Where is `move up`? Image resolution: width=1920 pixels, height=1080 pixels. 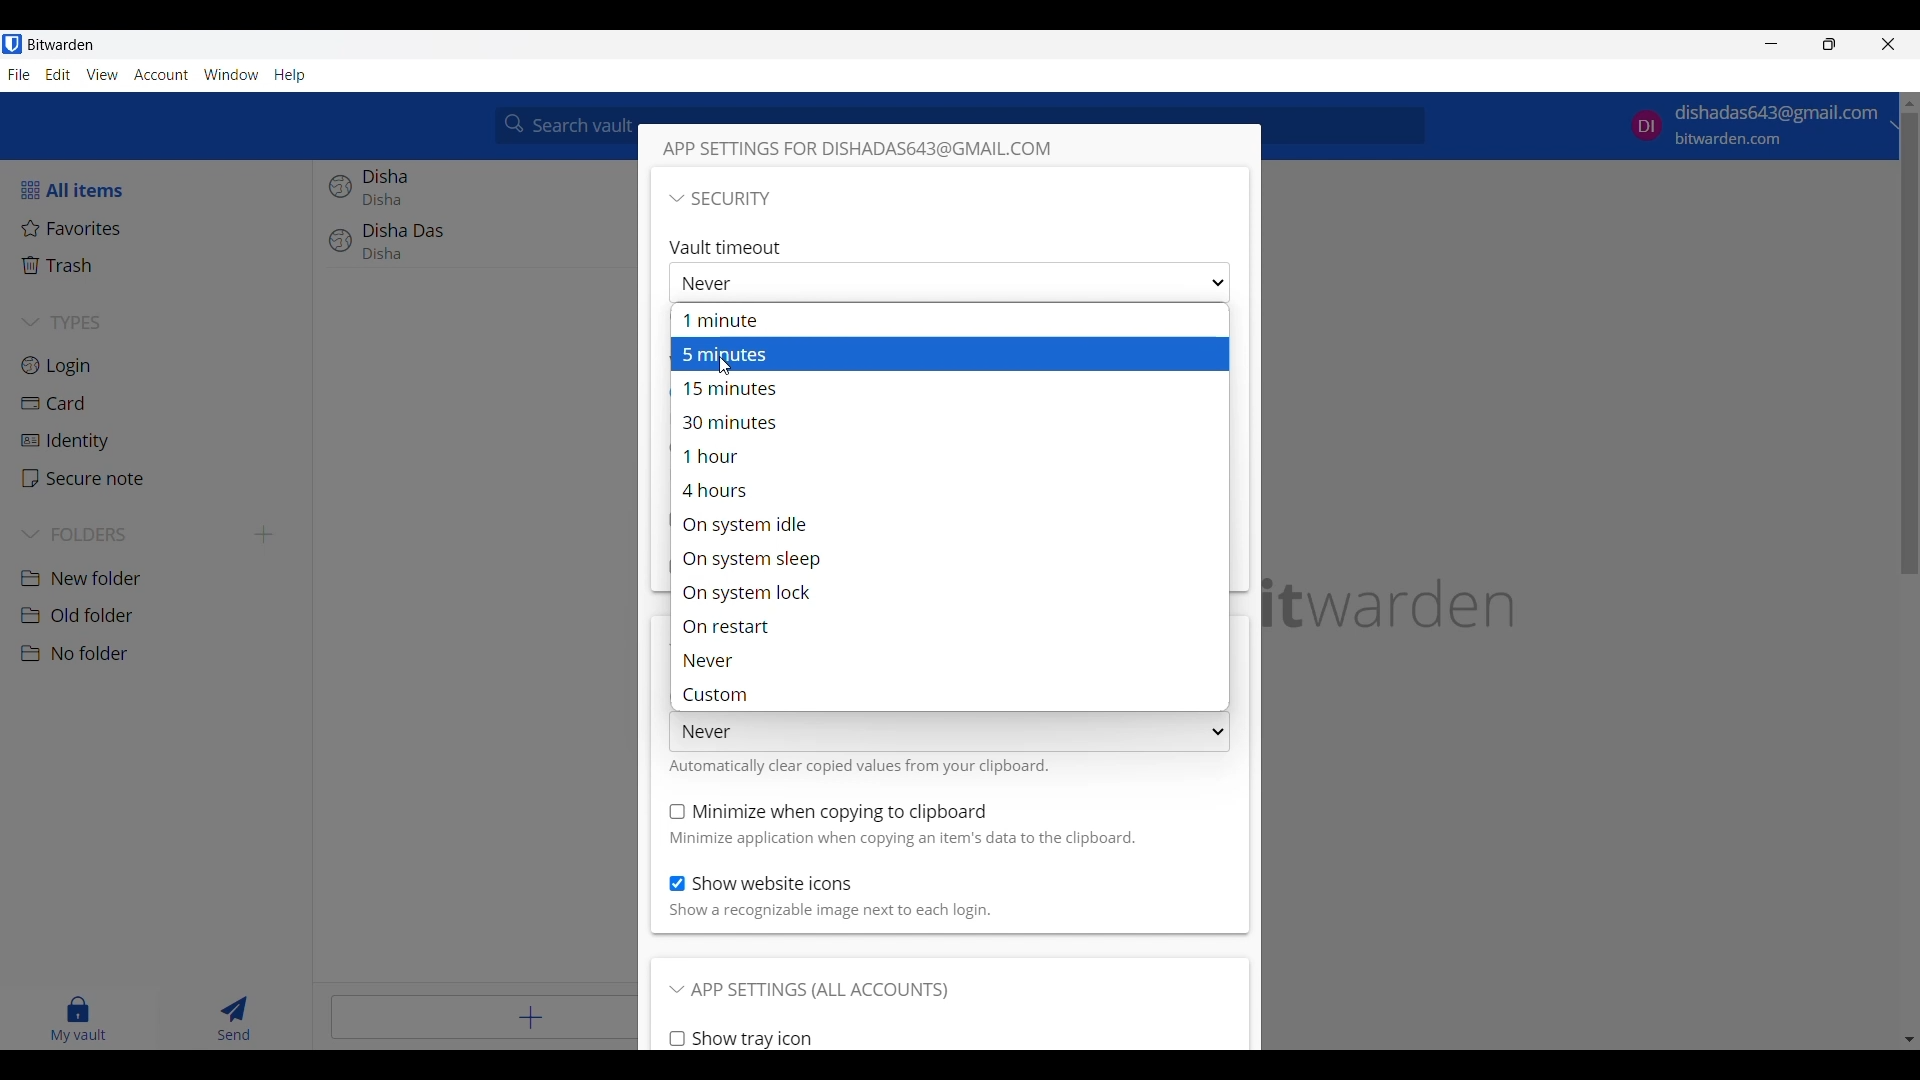 move up is located at coordinates (1908, 103).